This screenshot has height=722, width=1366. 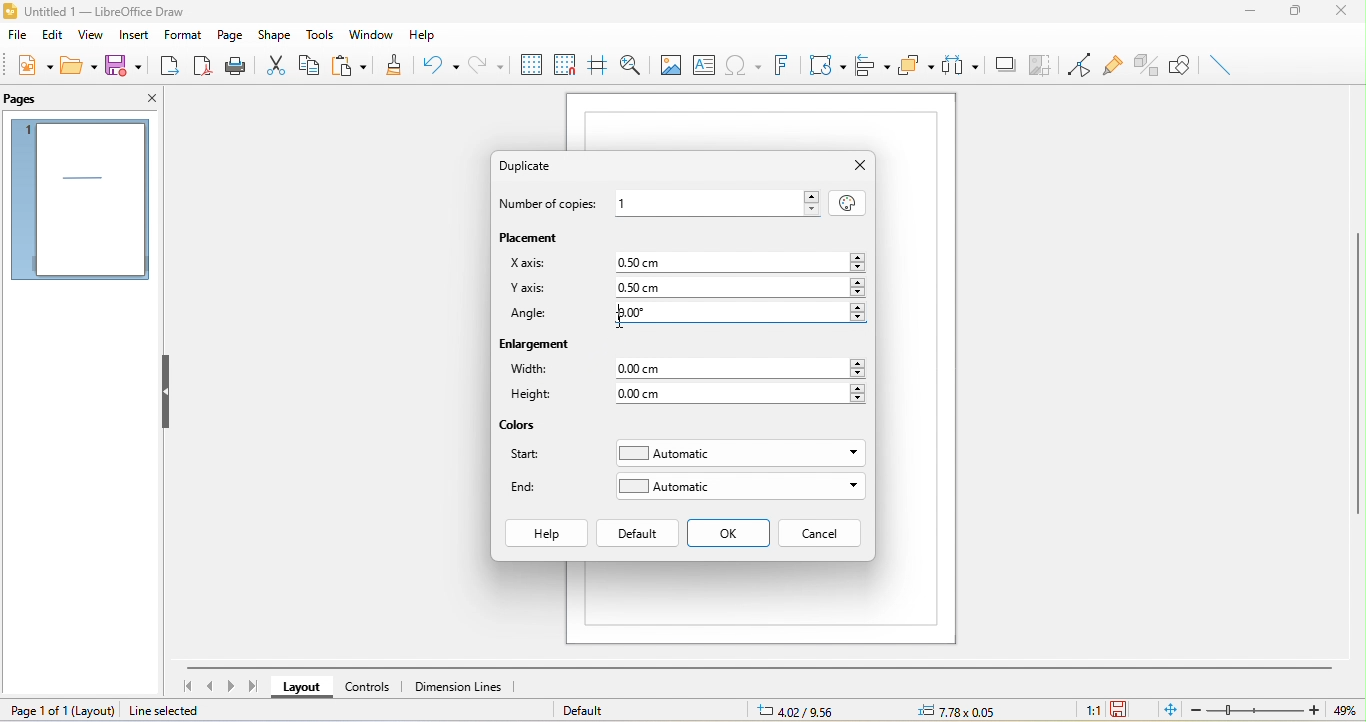 What do you see at coordinates (467, 687) in the screenshot?
I see `dimension lines` at bounding box center [467, 687].